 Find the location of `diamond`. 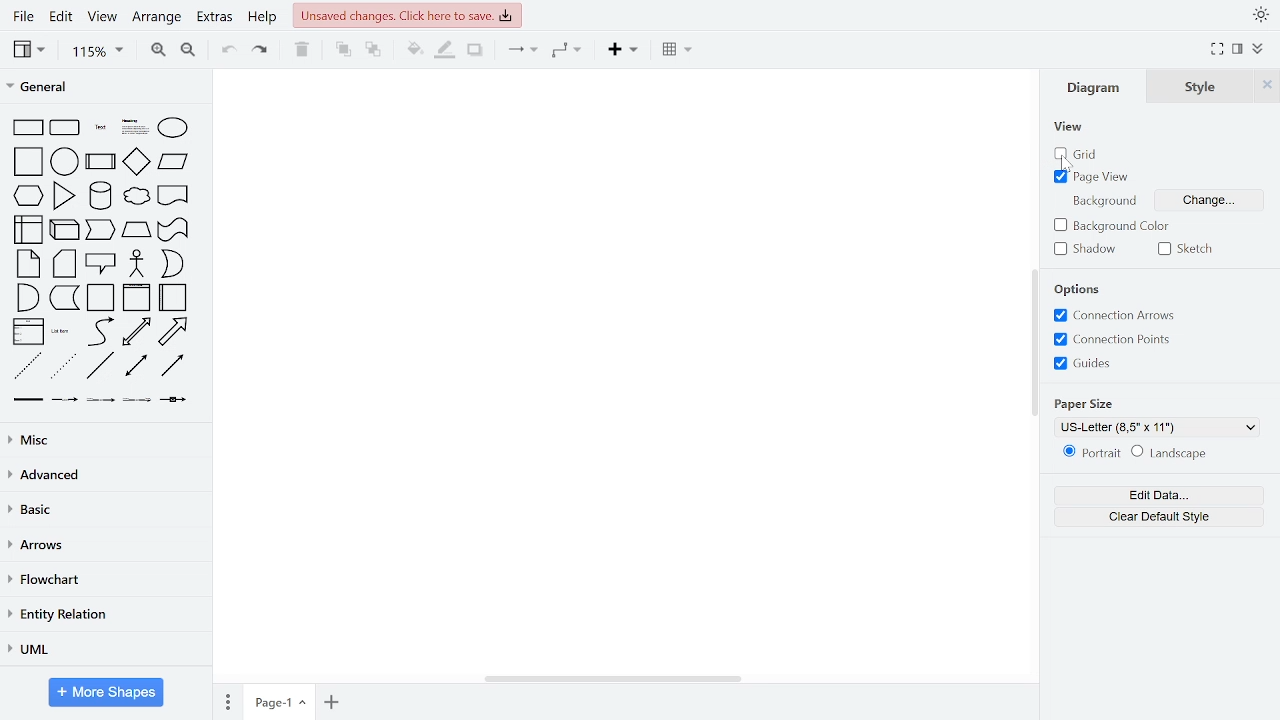

diamond is located at coordinates (139, 161).